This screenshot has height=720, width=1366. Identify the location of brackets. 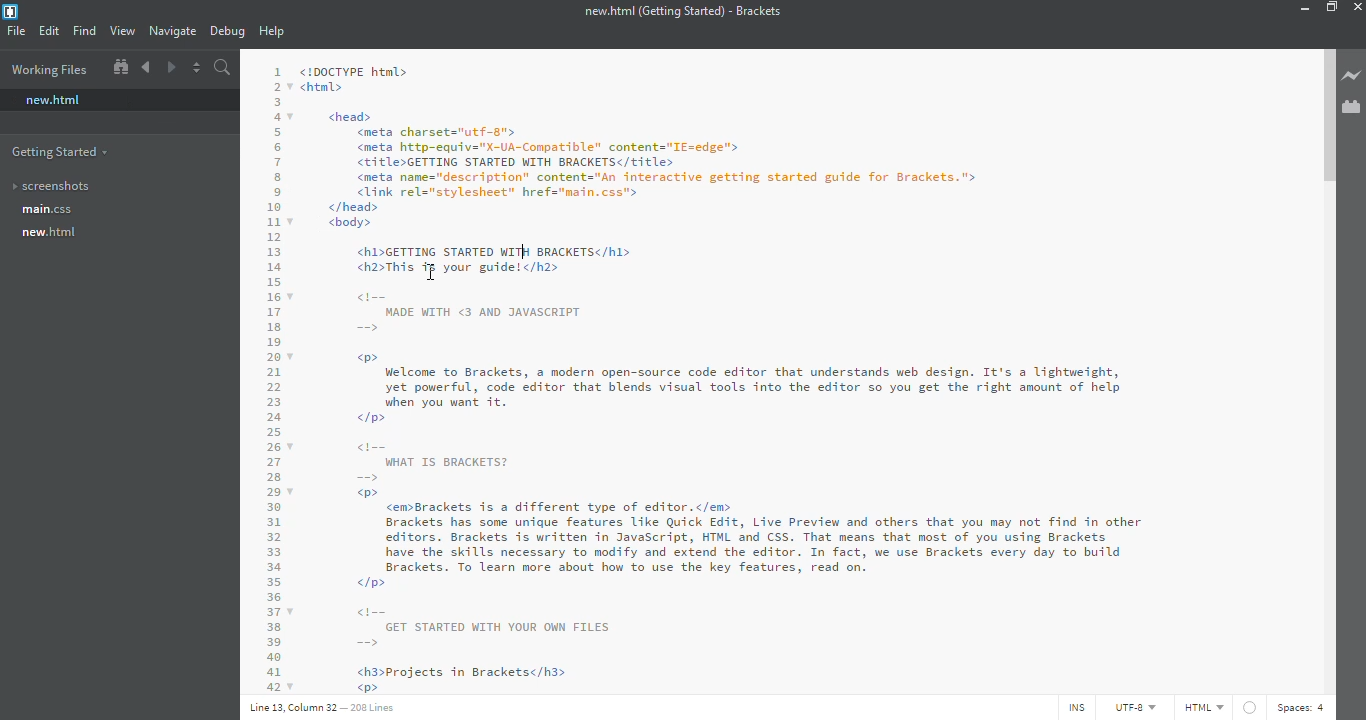
(11, 12).